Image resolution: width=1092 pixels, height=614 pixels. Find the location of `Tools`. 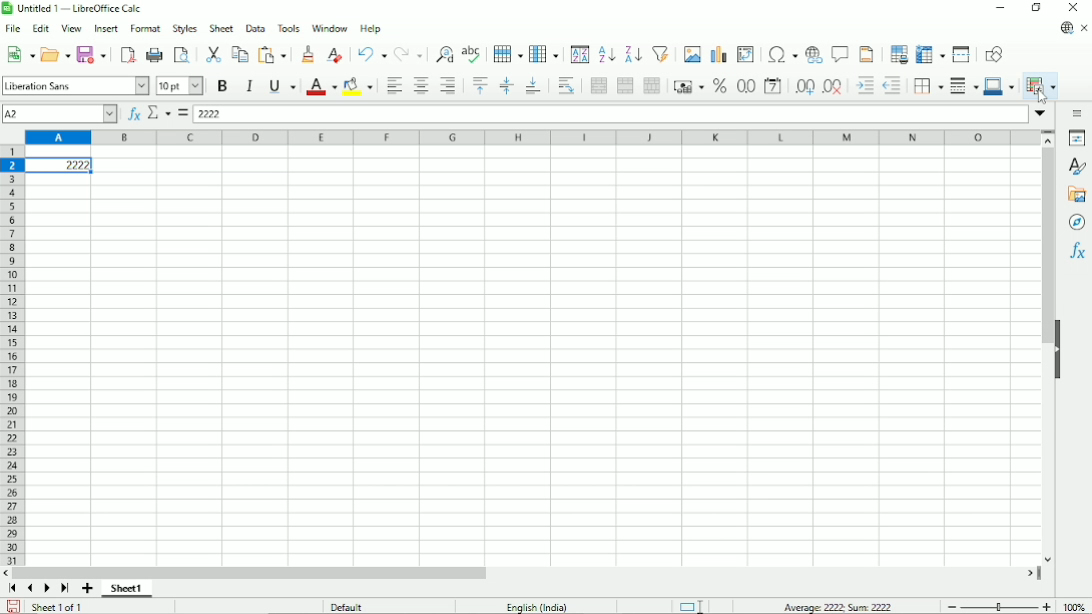

Tools is located at coordinates (287, 28).